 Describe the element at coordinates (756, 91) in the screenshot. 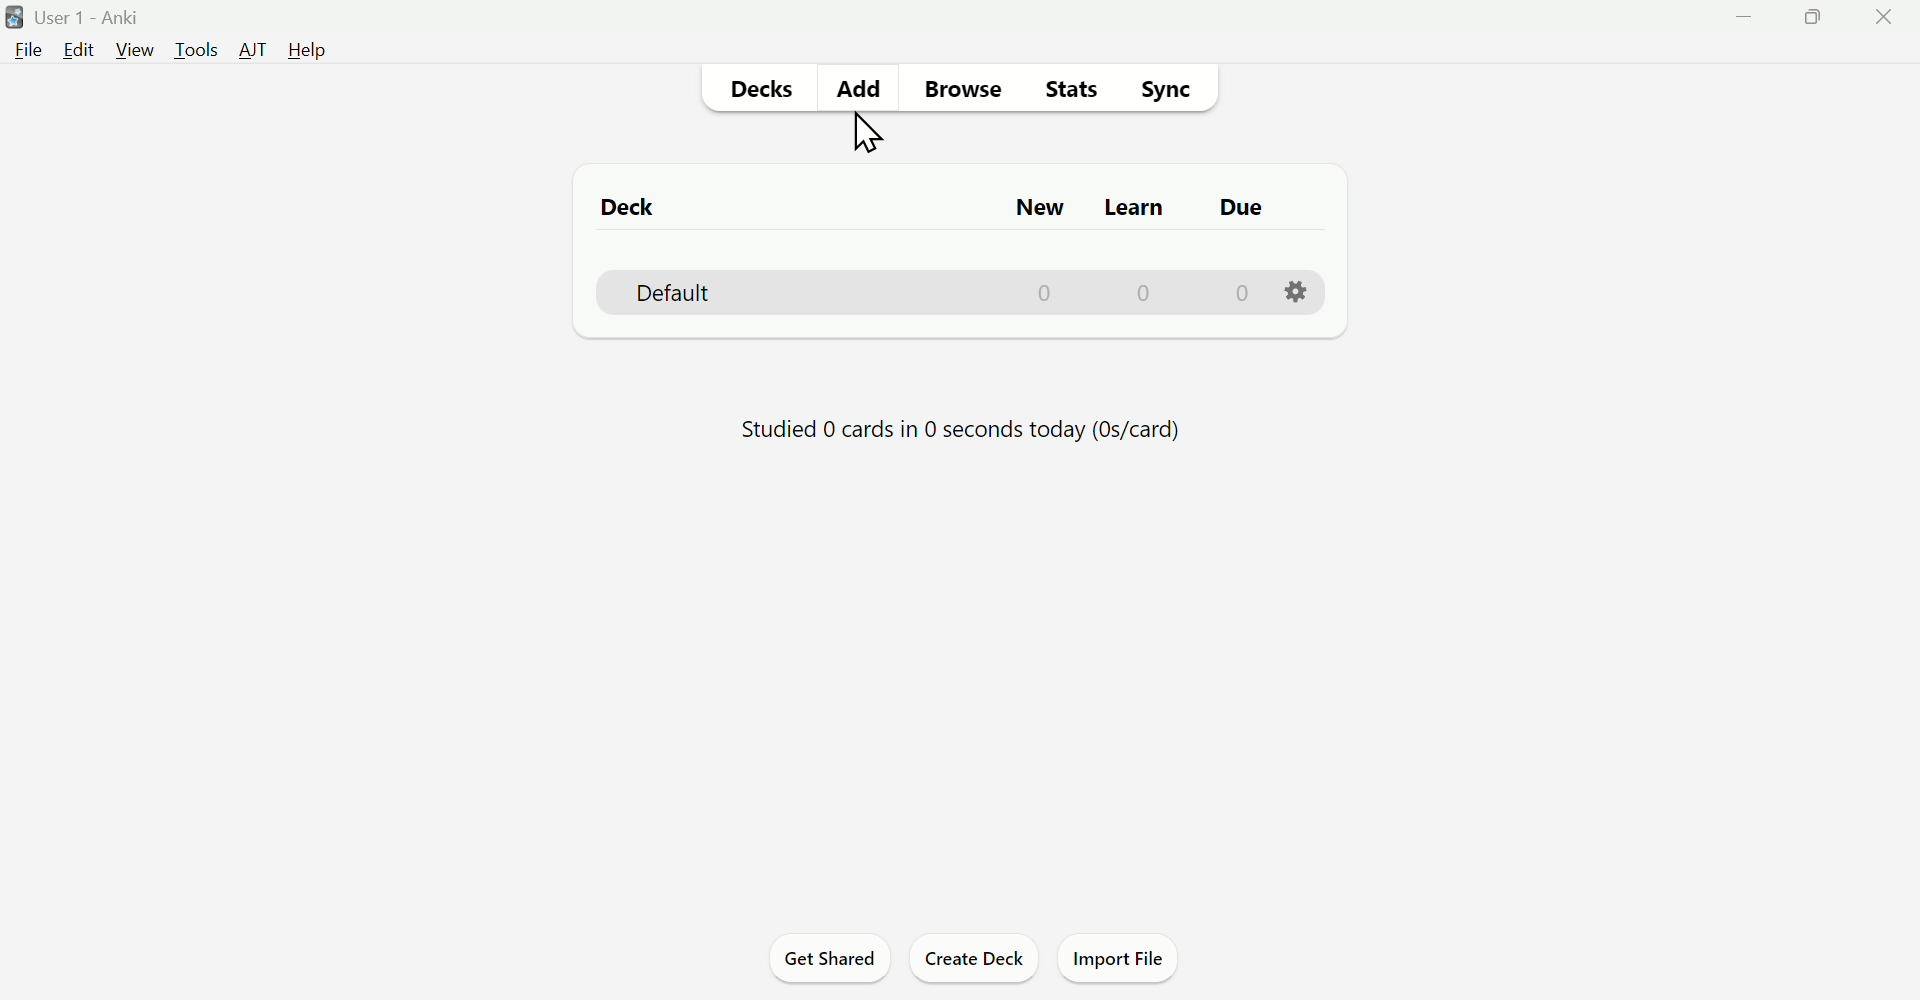

I see `Decks` at that location.